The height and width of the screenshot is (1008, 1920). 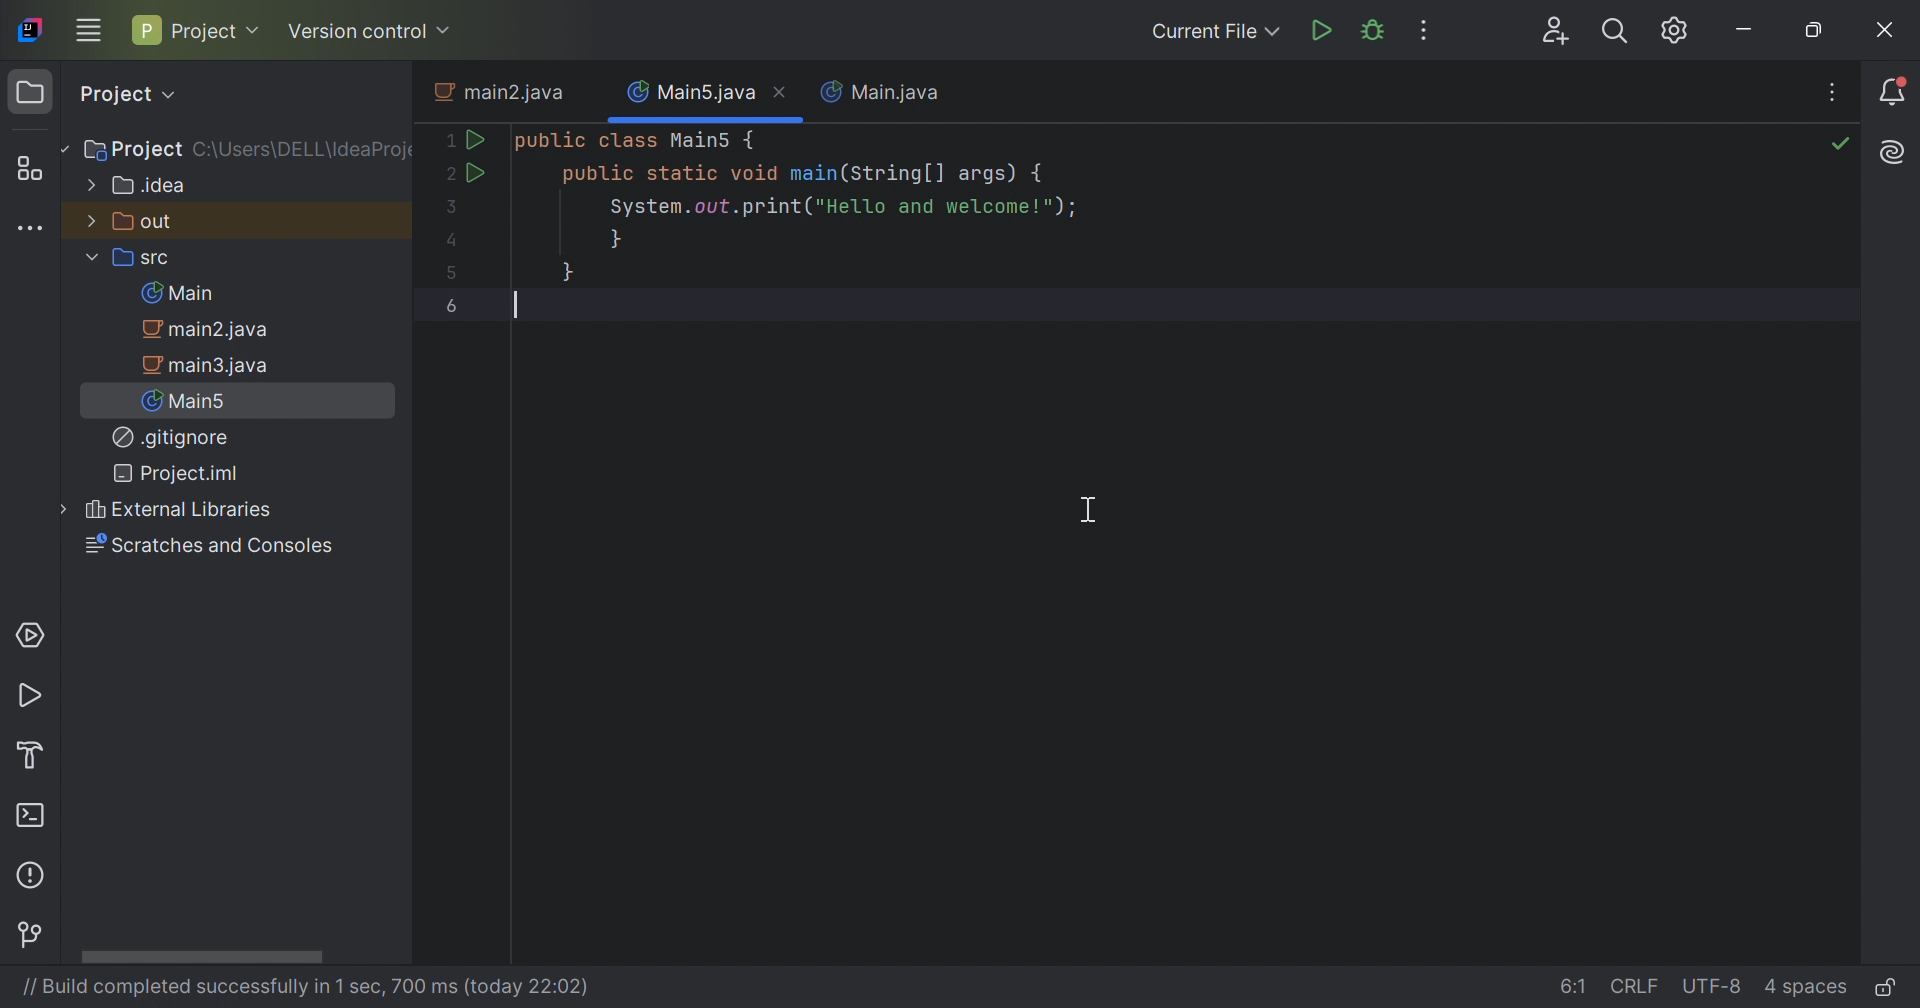 I want to click on Recent Files, Tab Actions, and More, so click(x=1831, y=95).